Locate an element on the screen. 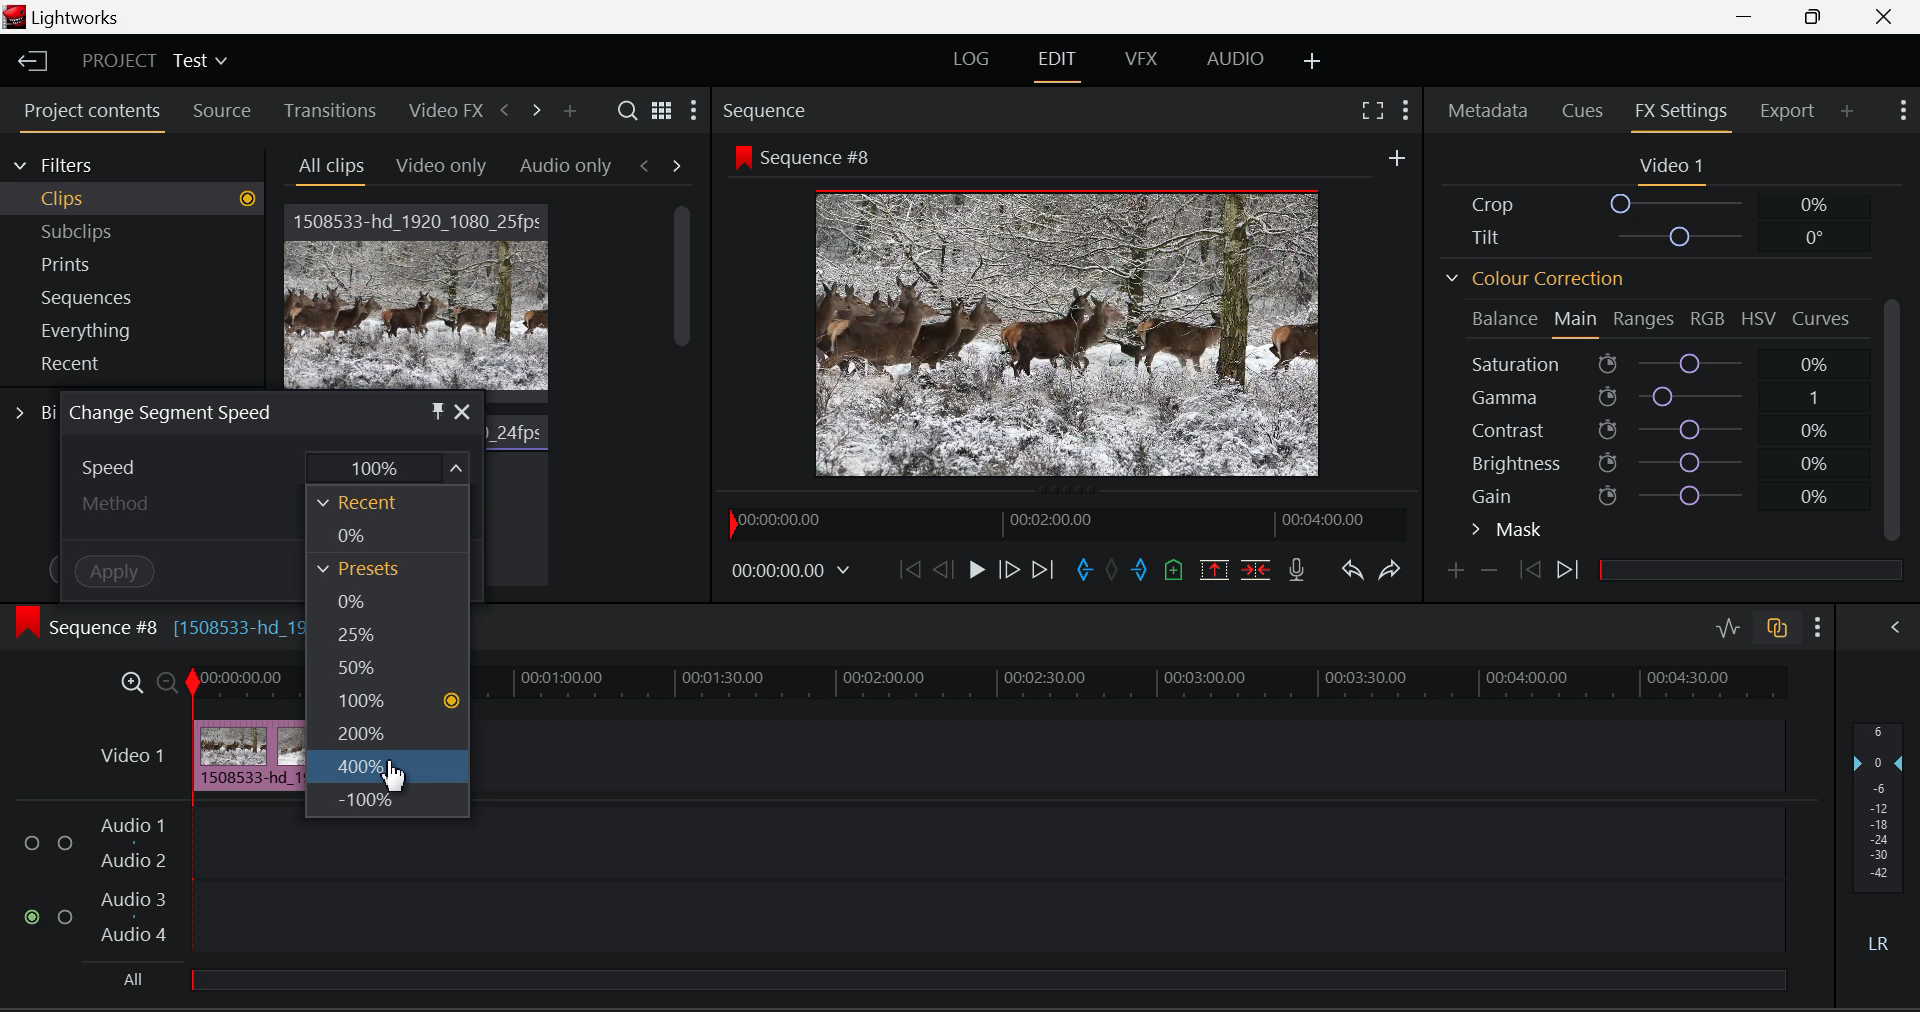 The height and width of the screenshot is (1012, 1920). Remove All Marks is located at coordinates (1114, 568).